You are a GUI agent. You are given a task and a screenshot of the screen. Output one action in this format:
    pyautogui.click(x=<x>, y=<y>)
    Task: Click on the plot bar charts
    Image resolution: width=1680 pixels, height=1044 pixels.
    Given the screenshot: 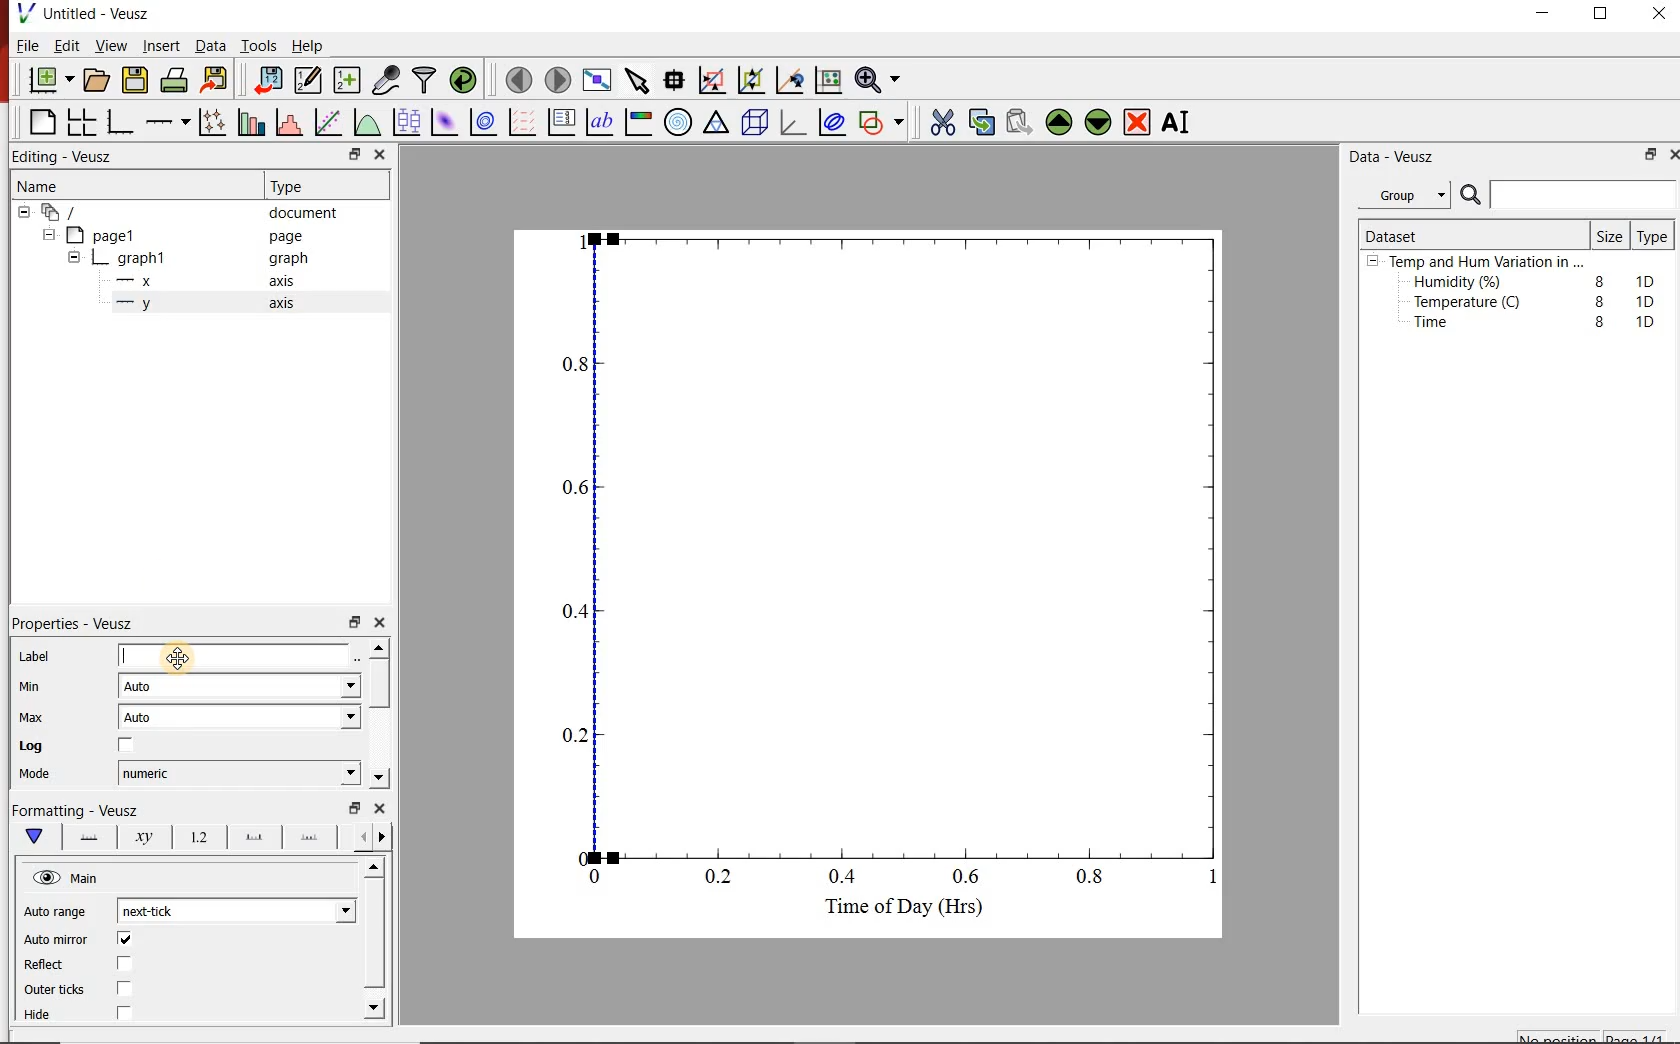 What is the action you would take?
    pyautogui.click(x=252, y=119)
    